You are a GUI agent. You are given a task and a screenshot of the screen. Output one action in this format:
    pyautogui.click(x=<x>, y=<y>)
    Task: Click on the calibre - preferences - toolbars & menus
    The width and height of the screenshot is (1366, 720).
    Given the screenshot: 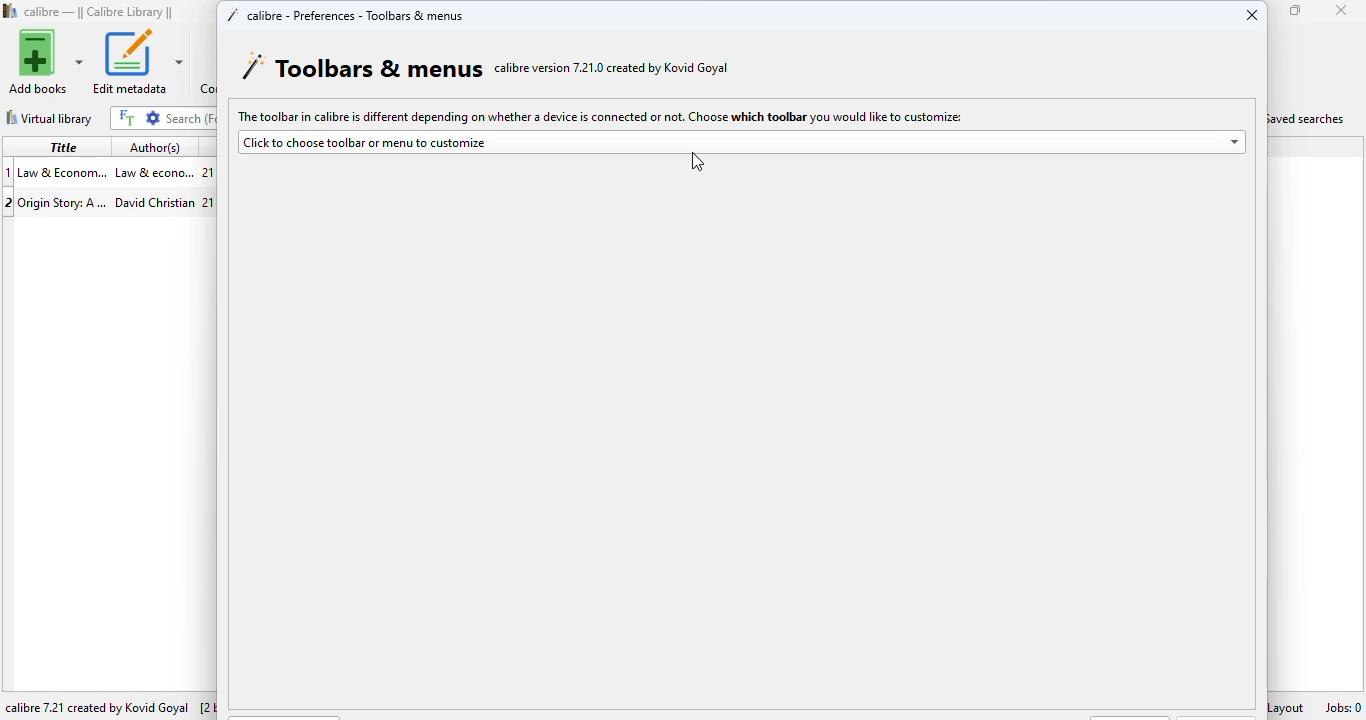 What is the action you would take?
    pyautogui.click(x=344, y=14)
    